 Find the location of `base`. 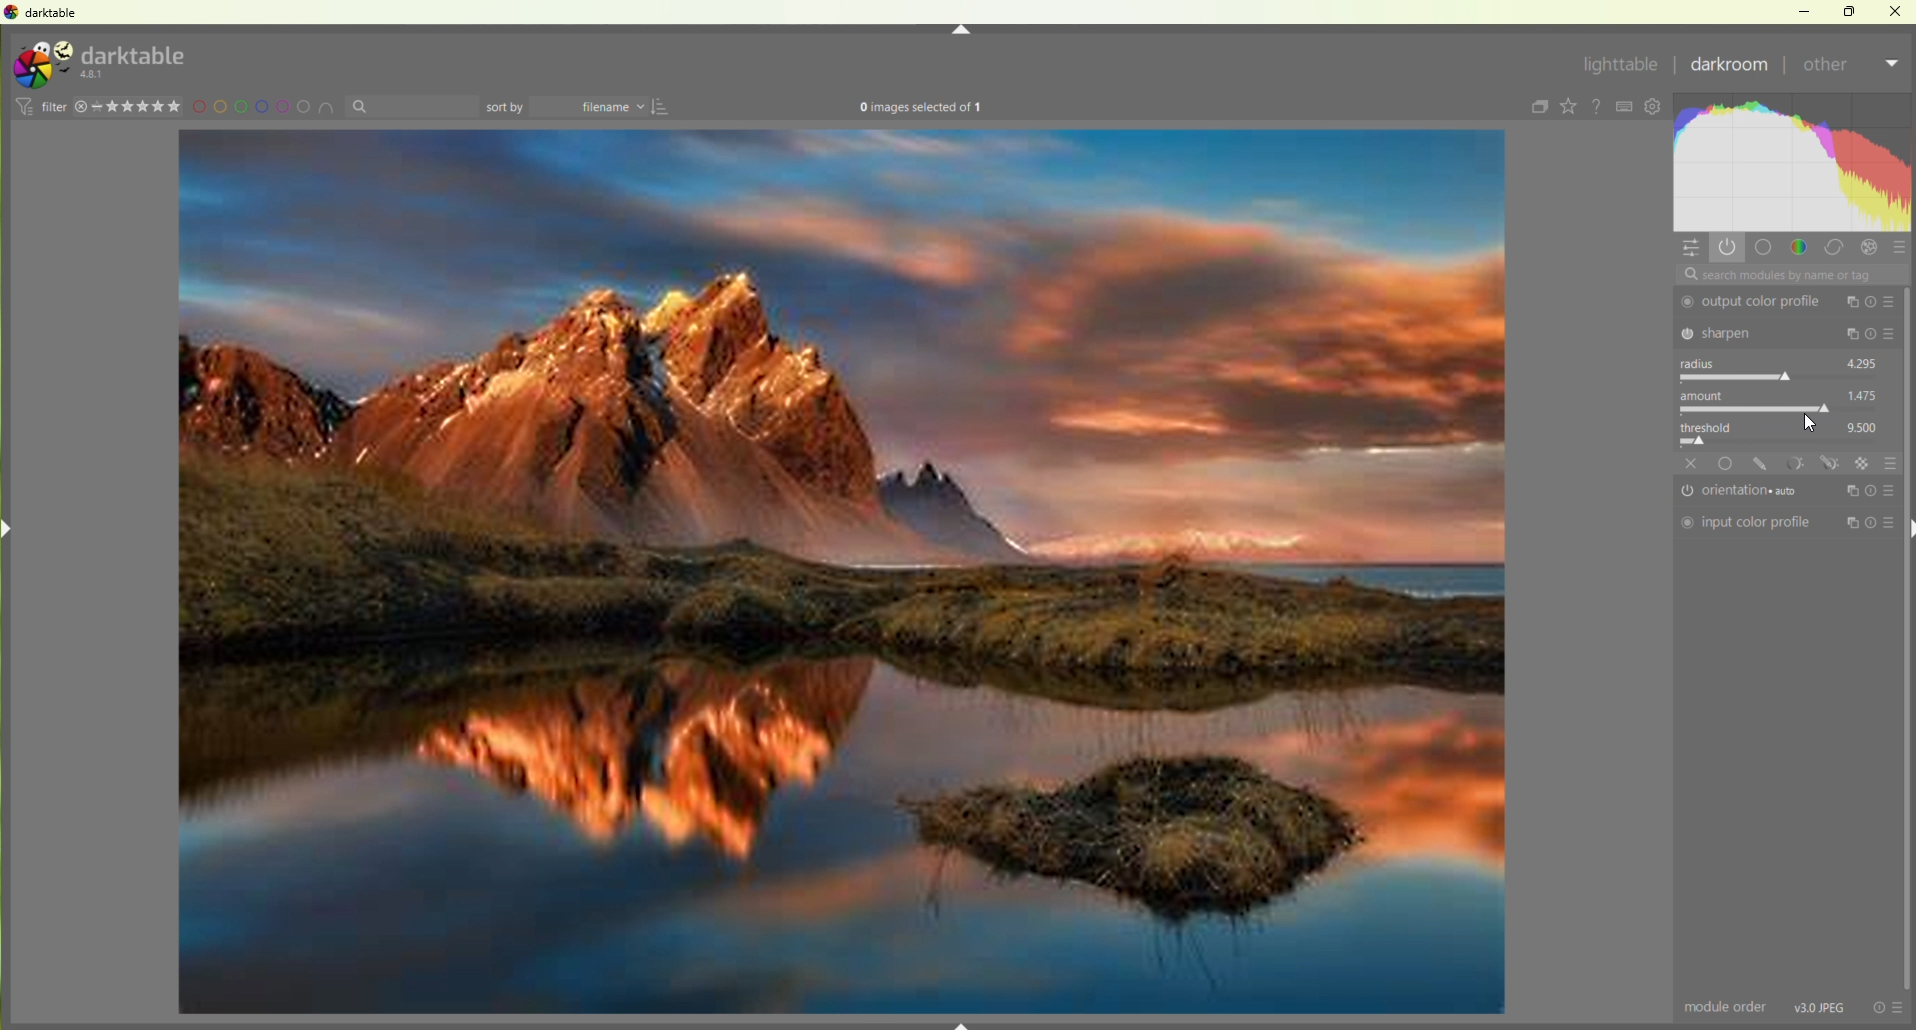

base is located at coordinates (1727, 463).